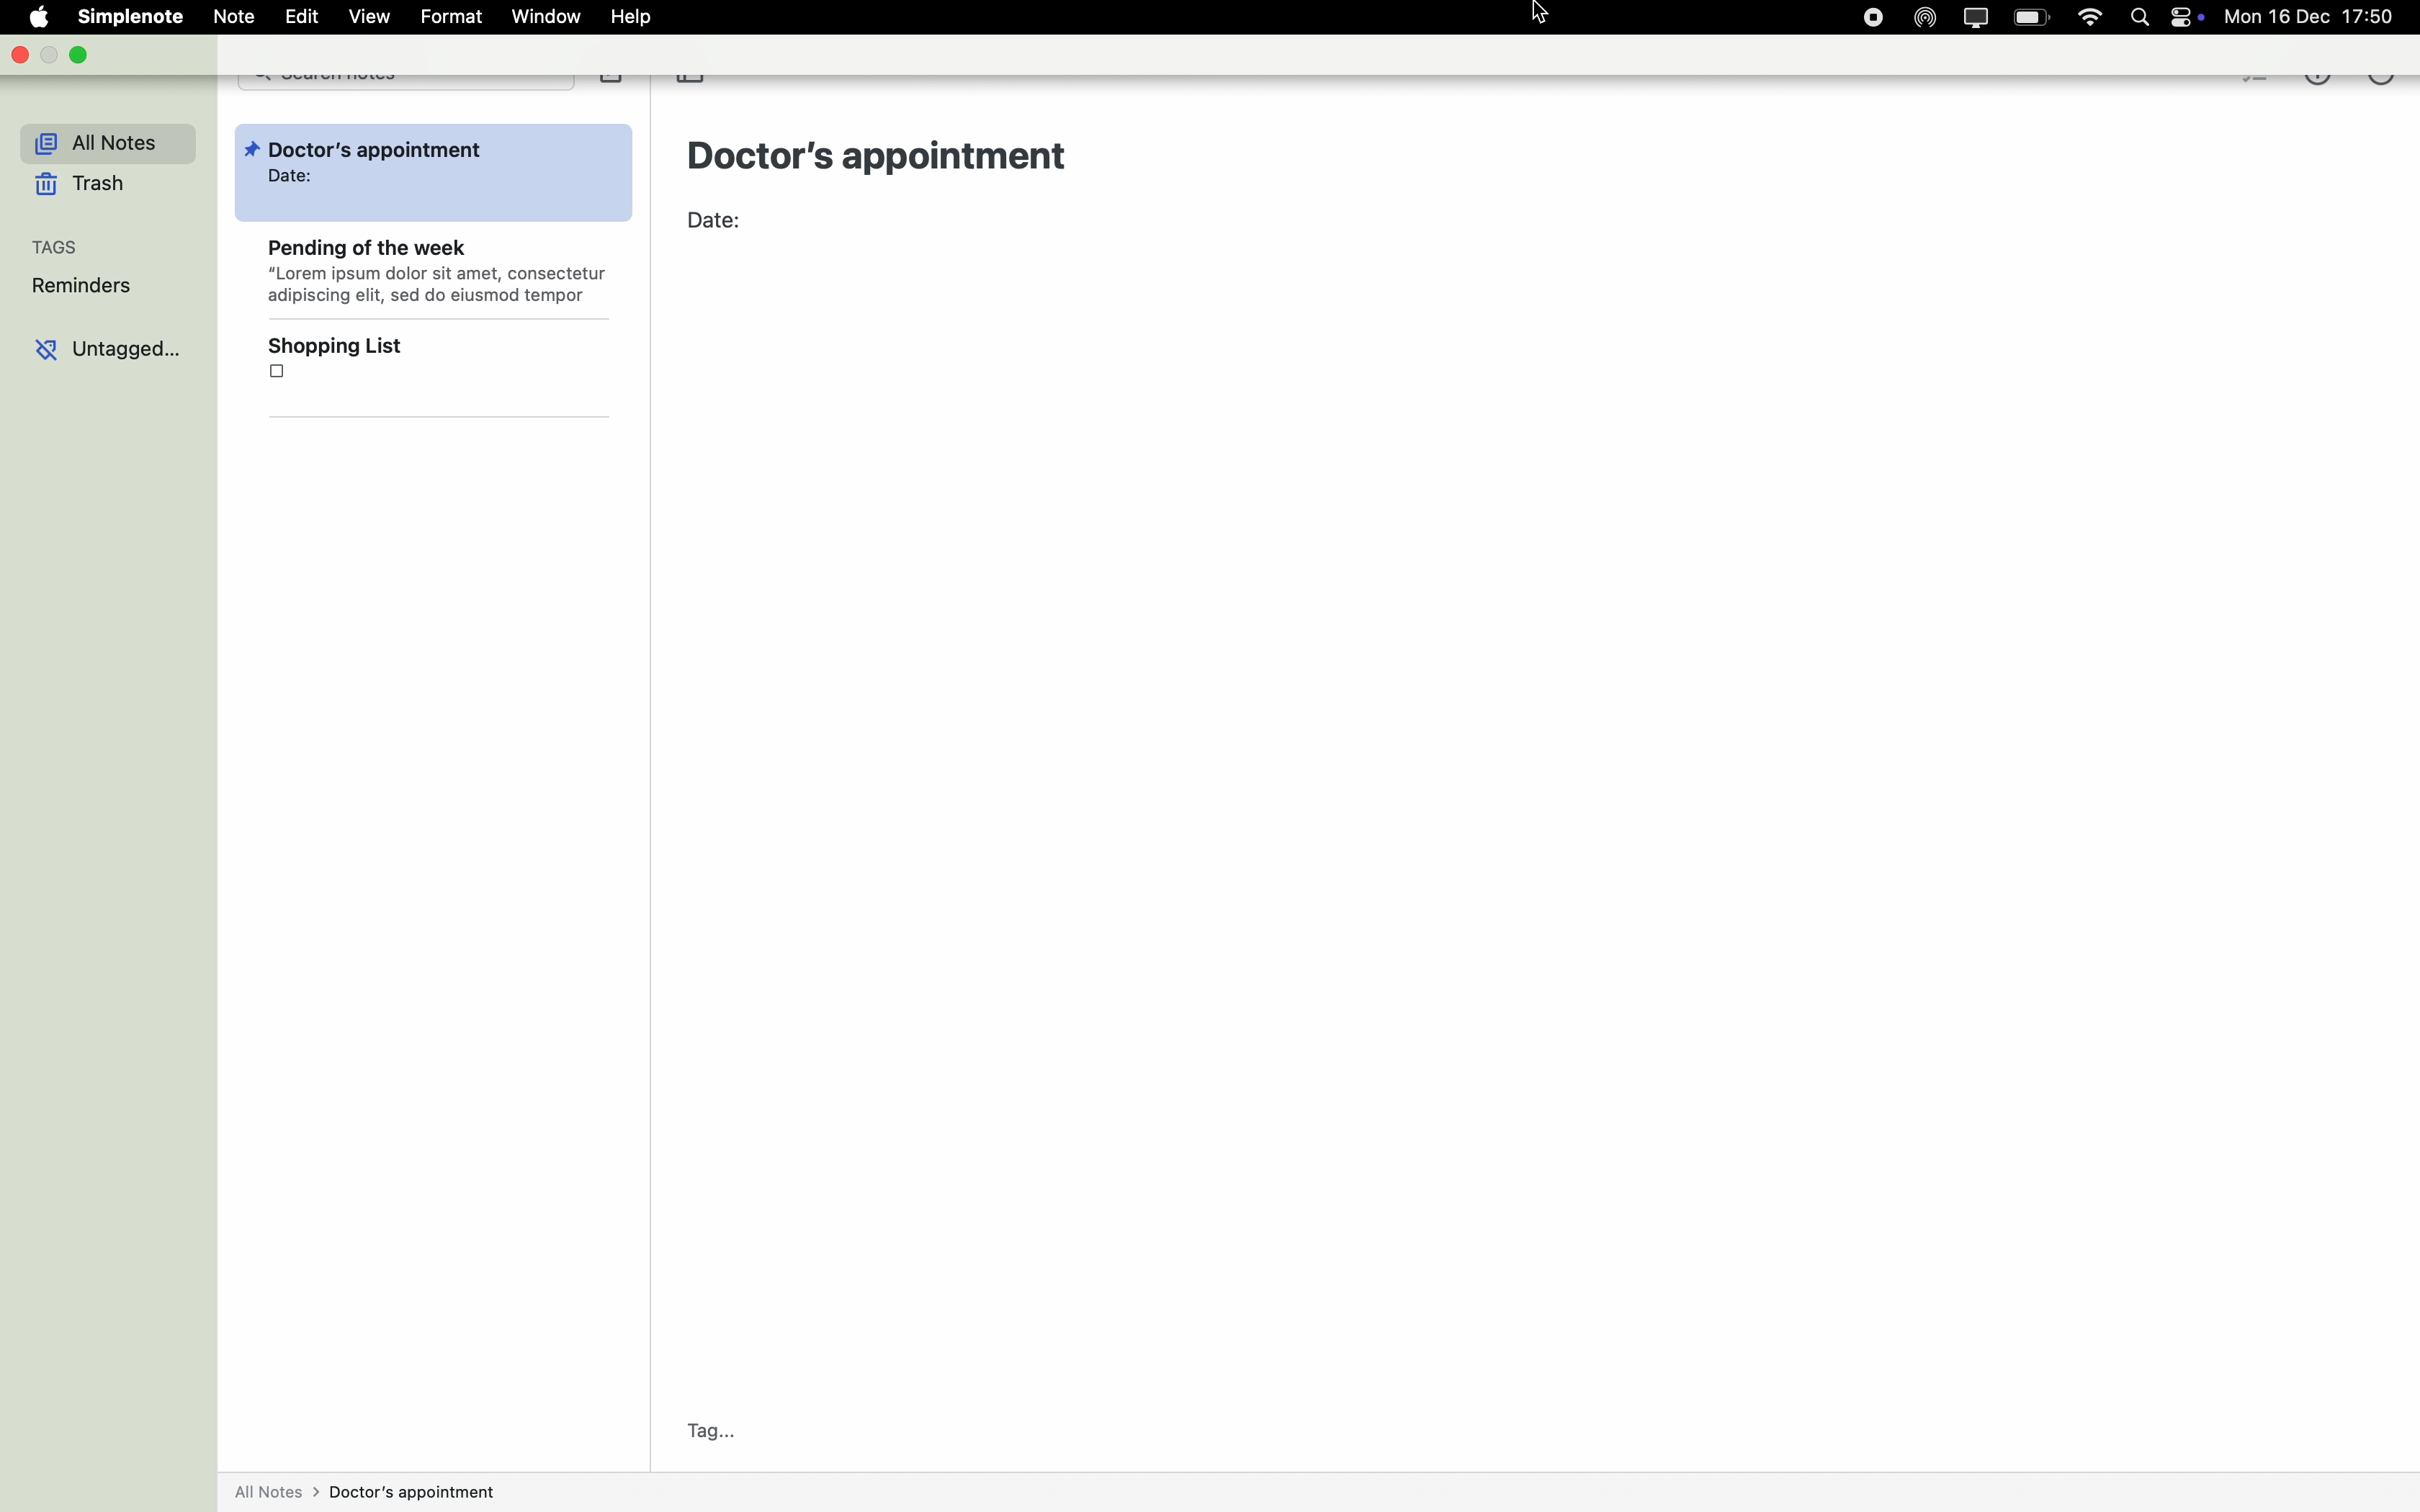 The image size is (2420, 1512). Describe the element at coordinates (2087, 18) in the screenshot. I see `wifi` at that location.